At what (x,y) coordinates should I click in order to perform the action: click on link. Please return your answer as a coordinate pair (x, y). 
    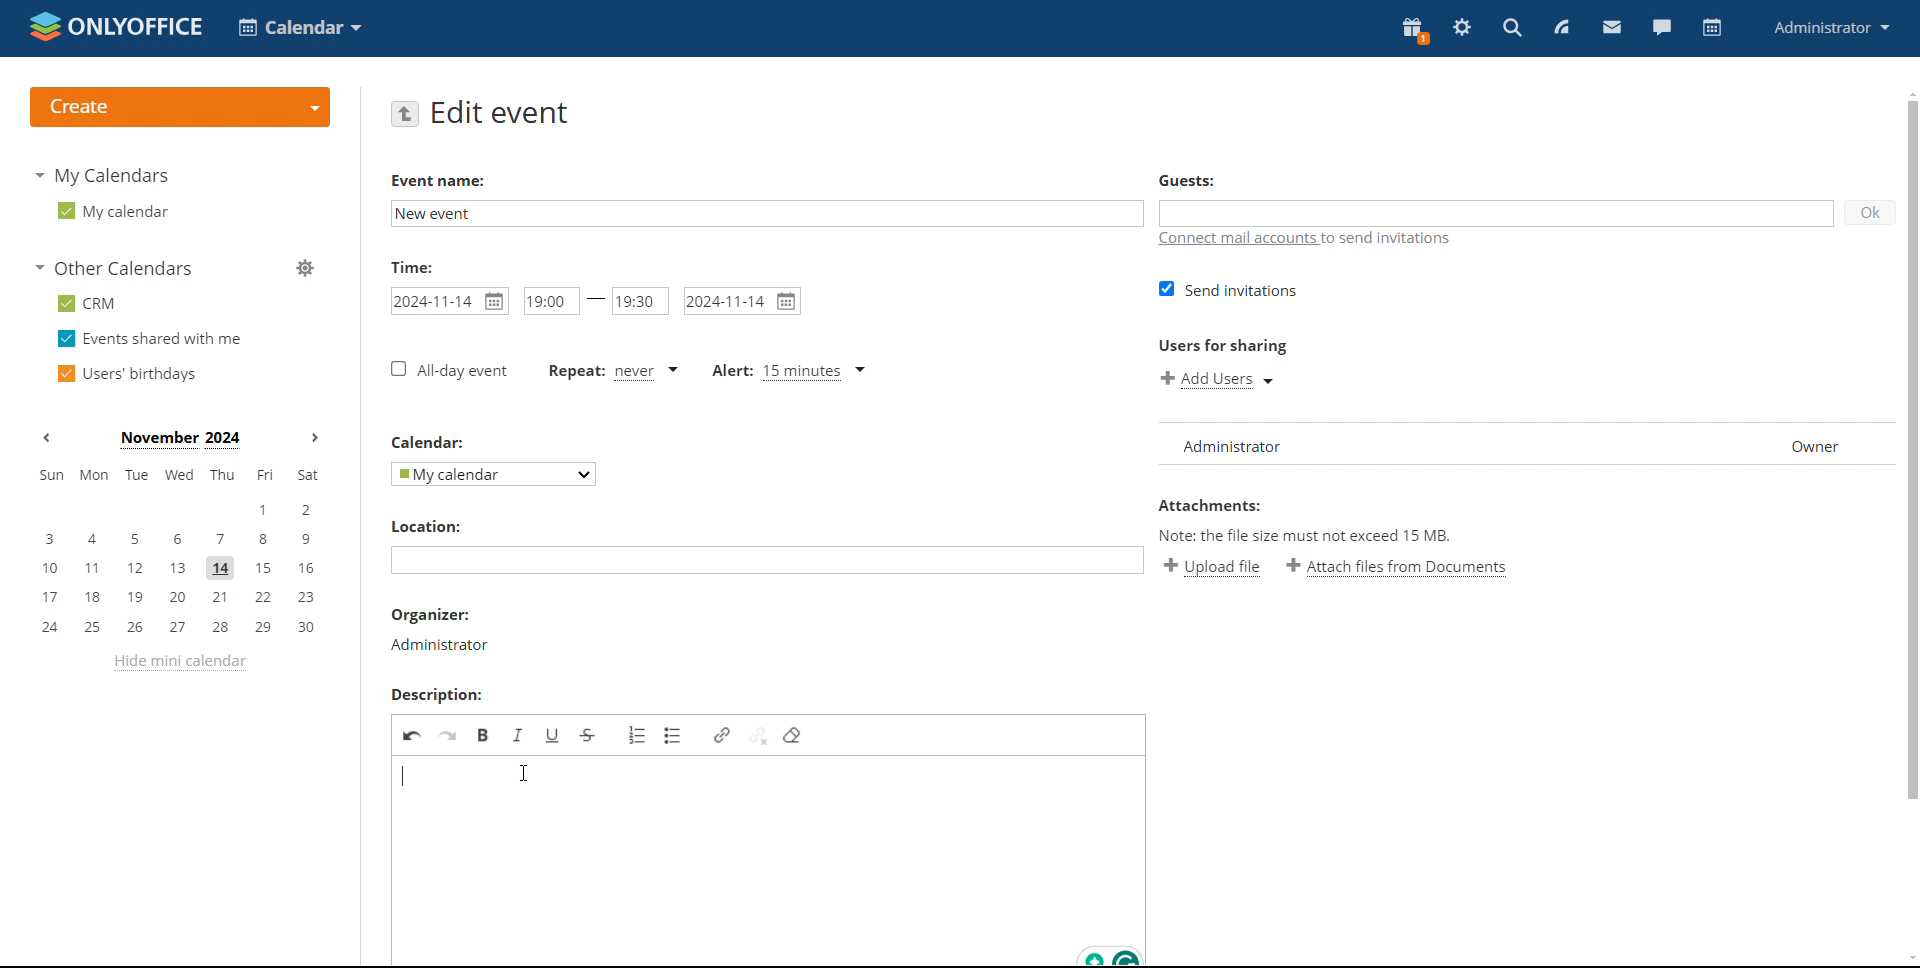
    Looking at the image, I should click on (722, 735).